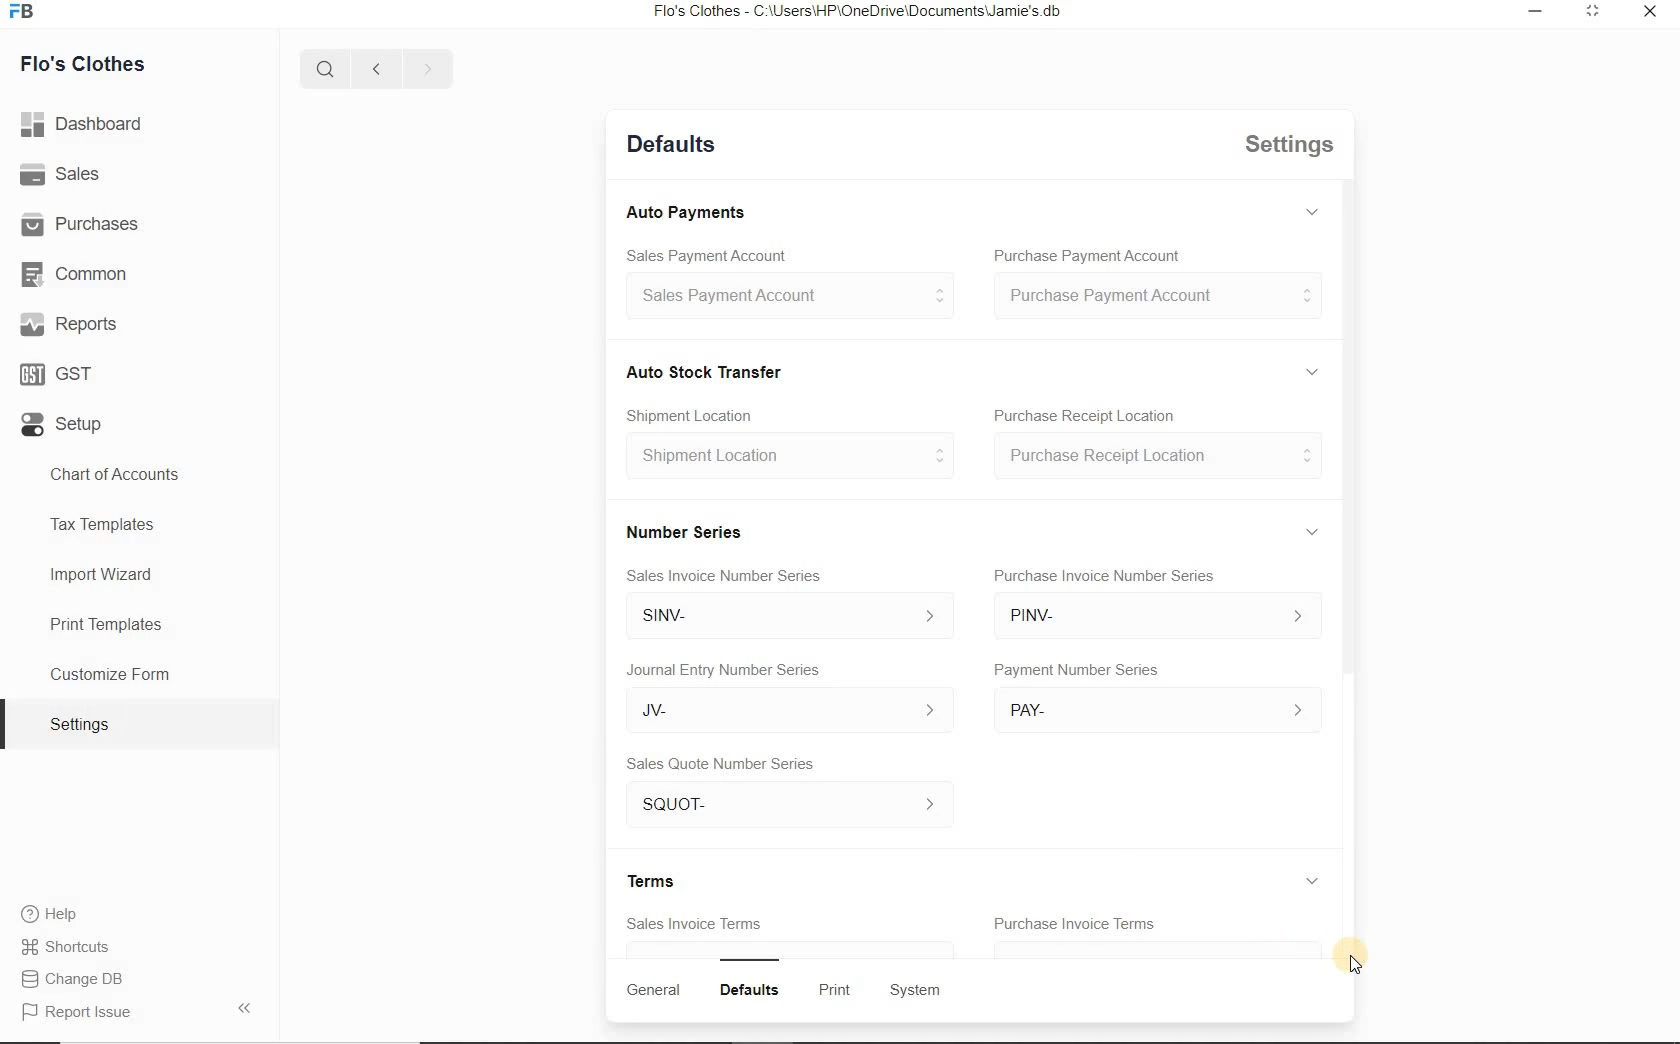 The image size is (1680, 1044). What do you see at coordinates (65, 177) in the screenshot?
I see `Sales` at bounding box center [65, 177].